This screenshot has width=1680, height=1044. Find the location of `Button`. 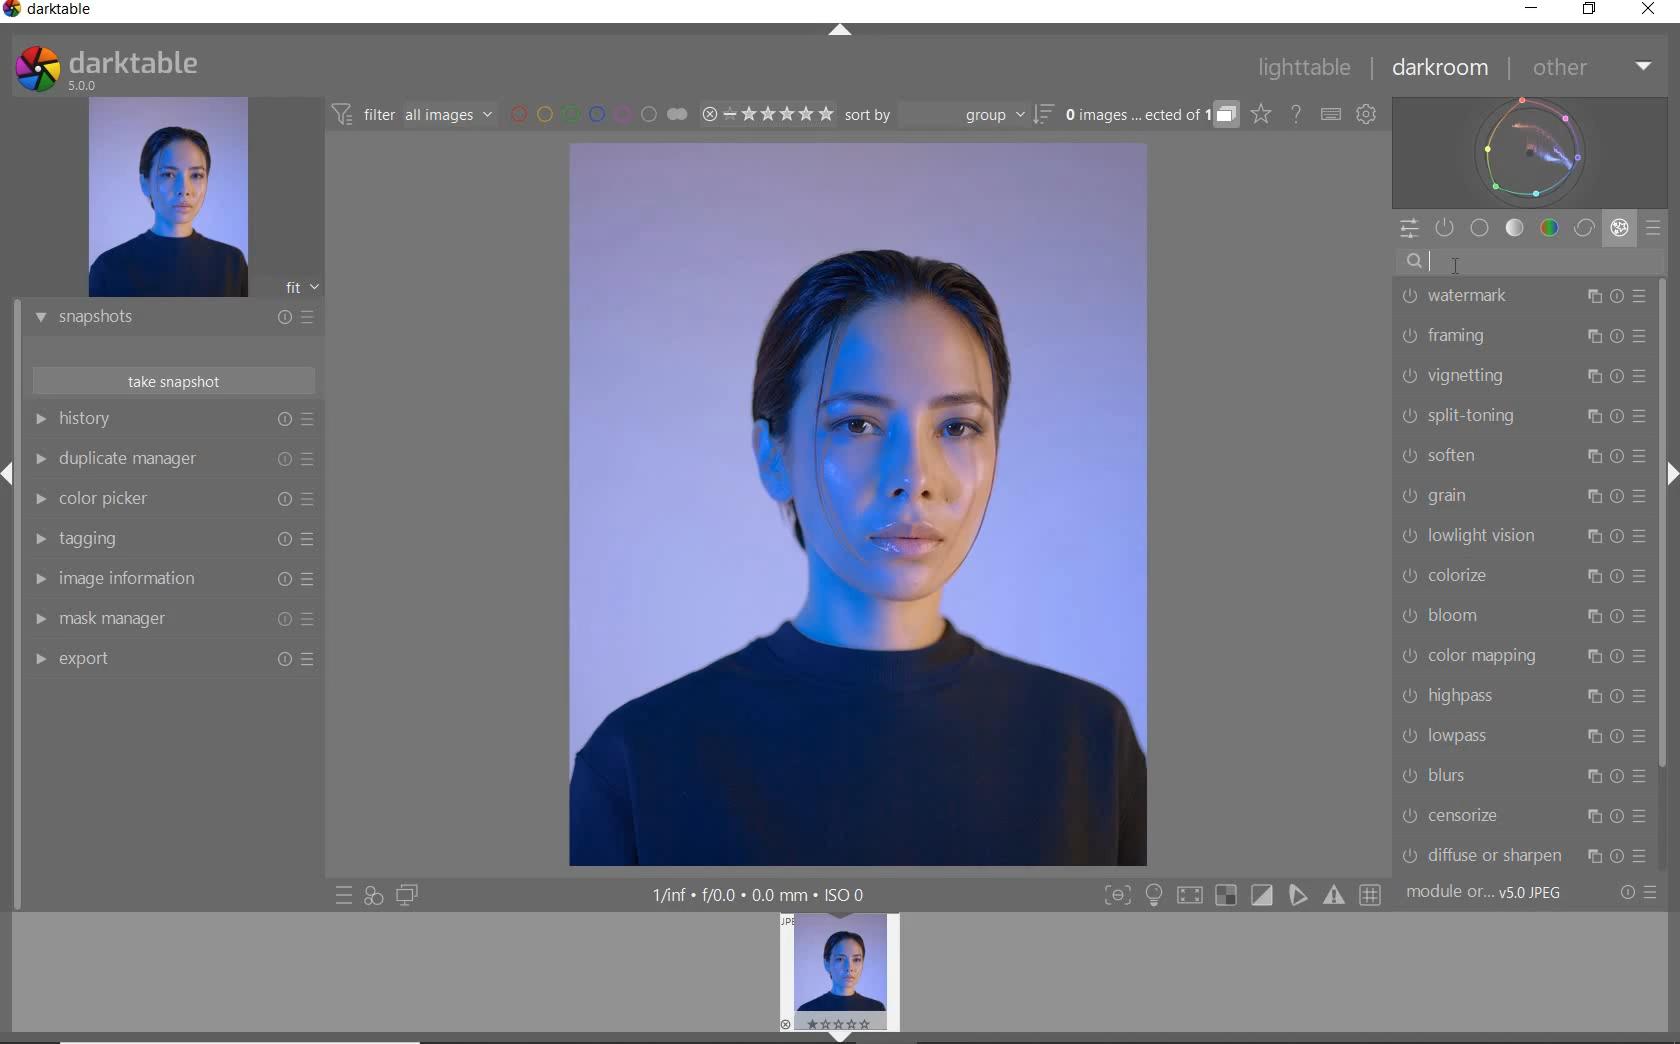

Button is located at coordinates (1189, 898).